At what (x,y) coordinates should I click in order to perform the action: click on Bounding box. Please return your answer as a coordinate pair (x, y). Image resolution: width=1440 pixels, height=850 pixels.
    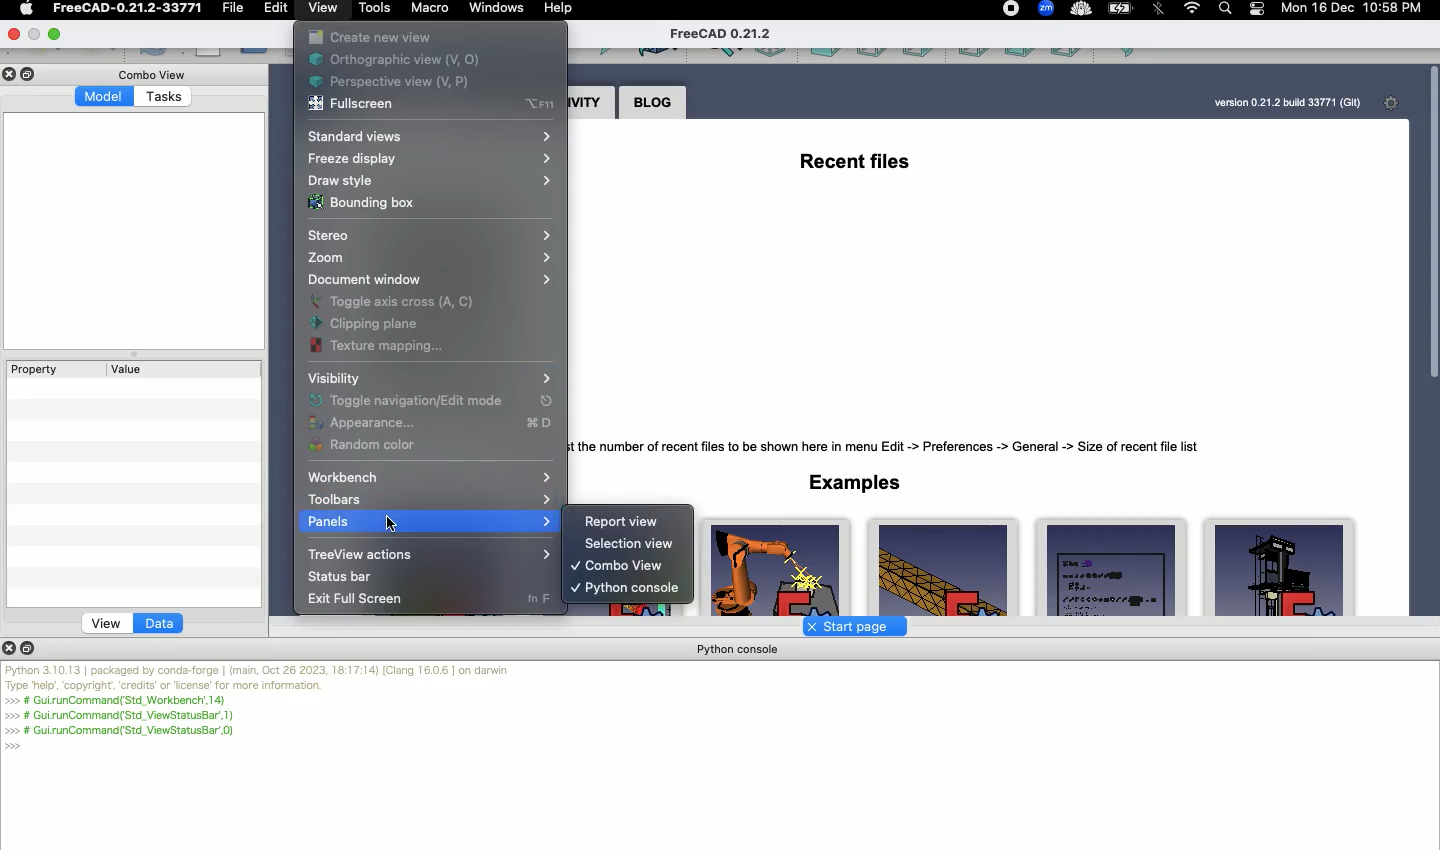
    Looking at the image, I should click on (364, 205).